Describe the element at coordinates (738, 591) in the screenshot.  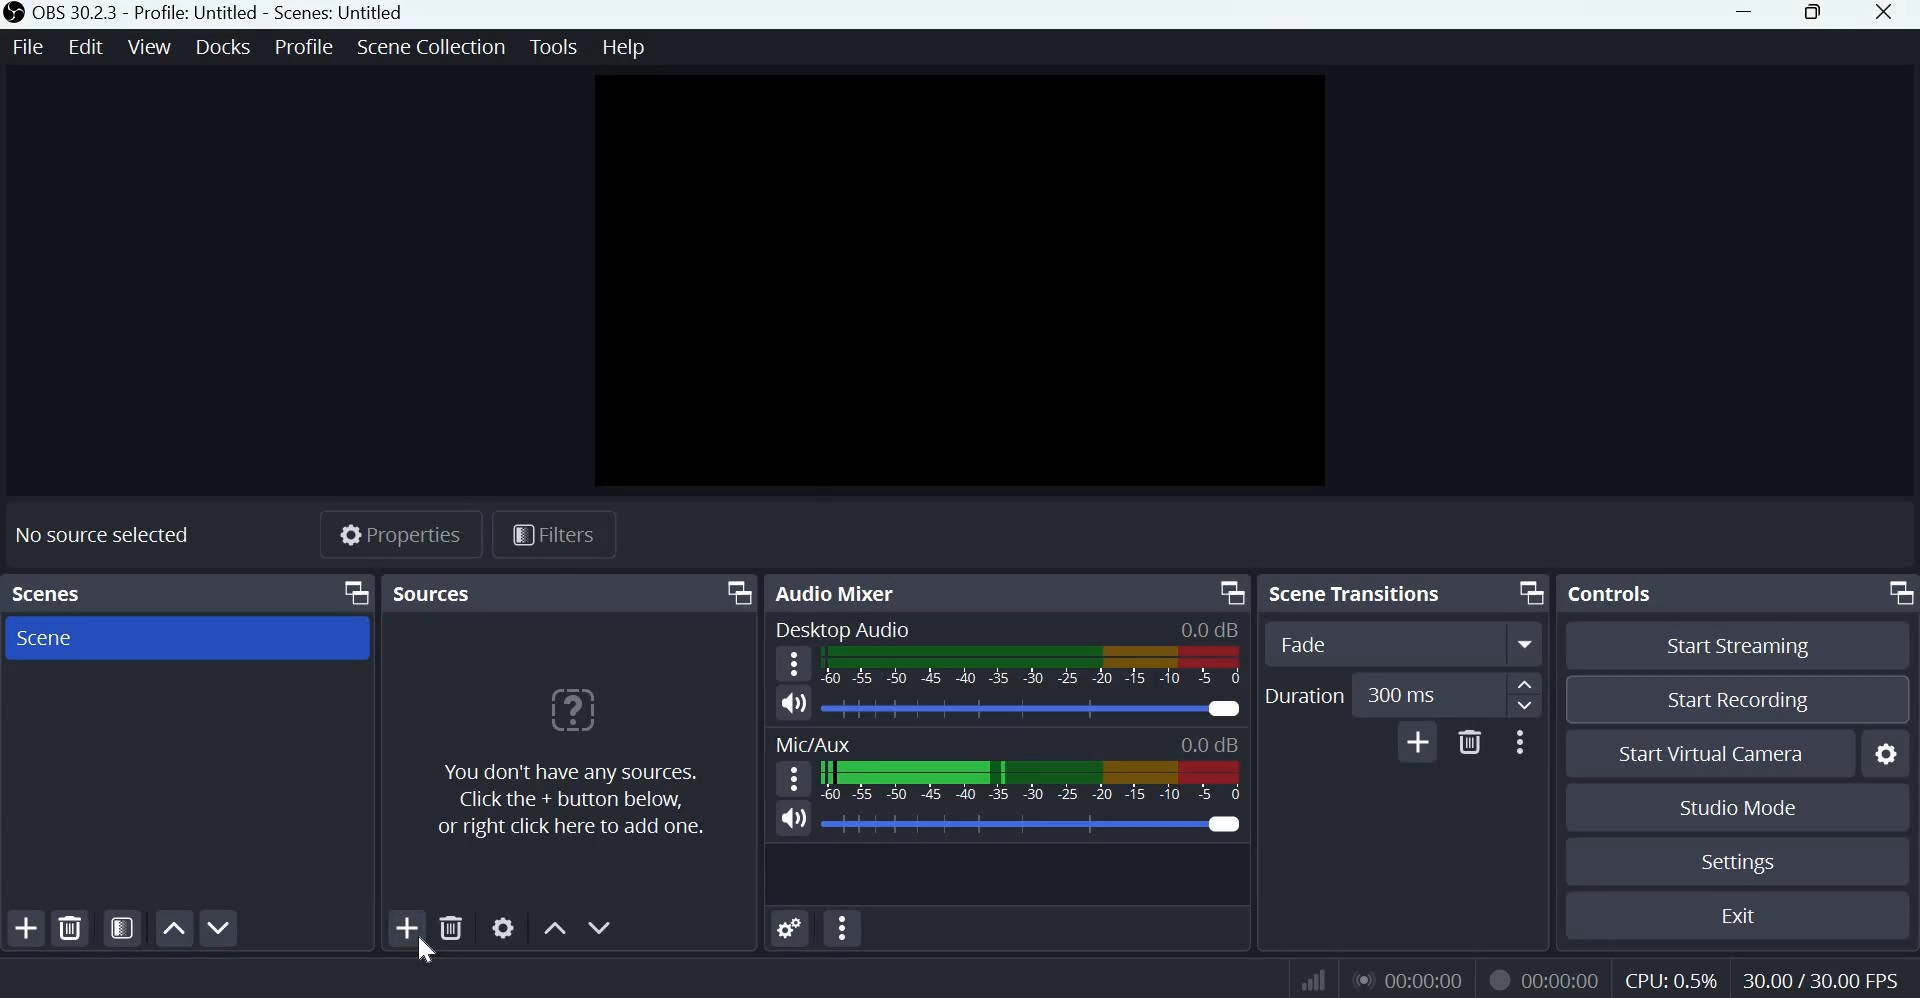
I see `Dock Options icon` at that location.